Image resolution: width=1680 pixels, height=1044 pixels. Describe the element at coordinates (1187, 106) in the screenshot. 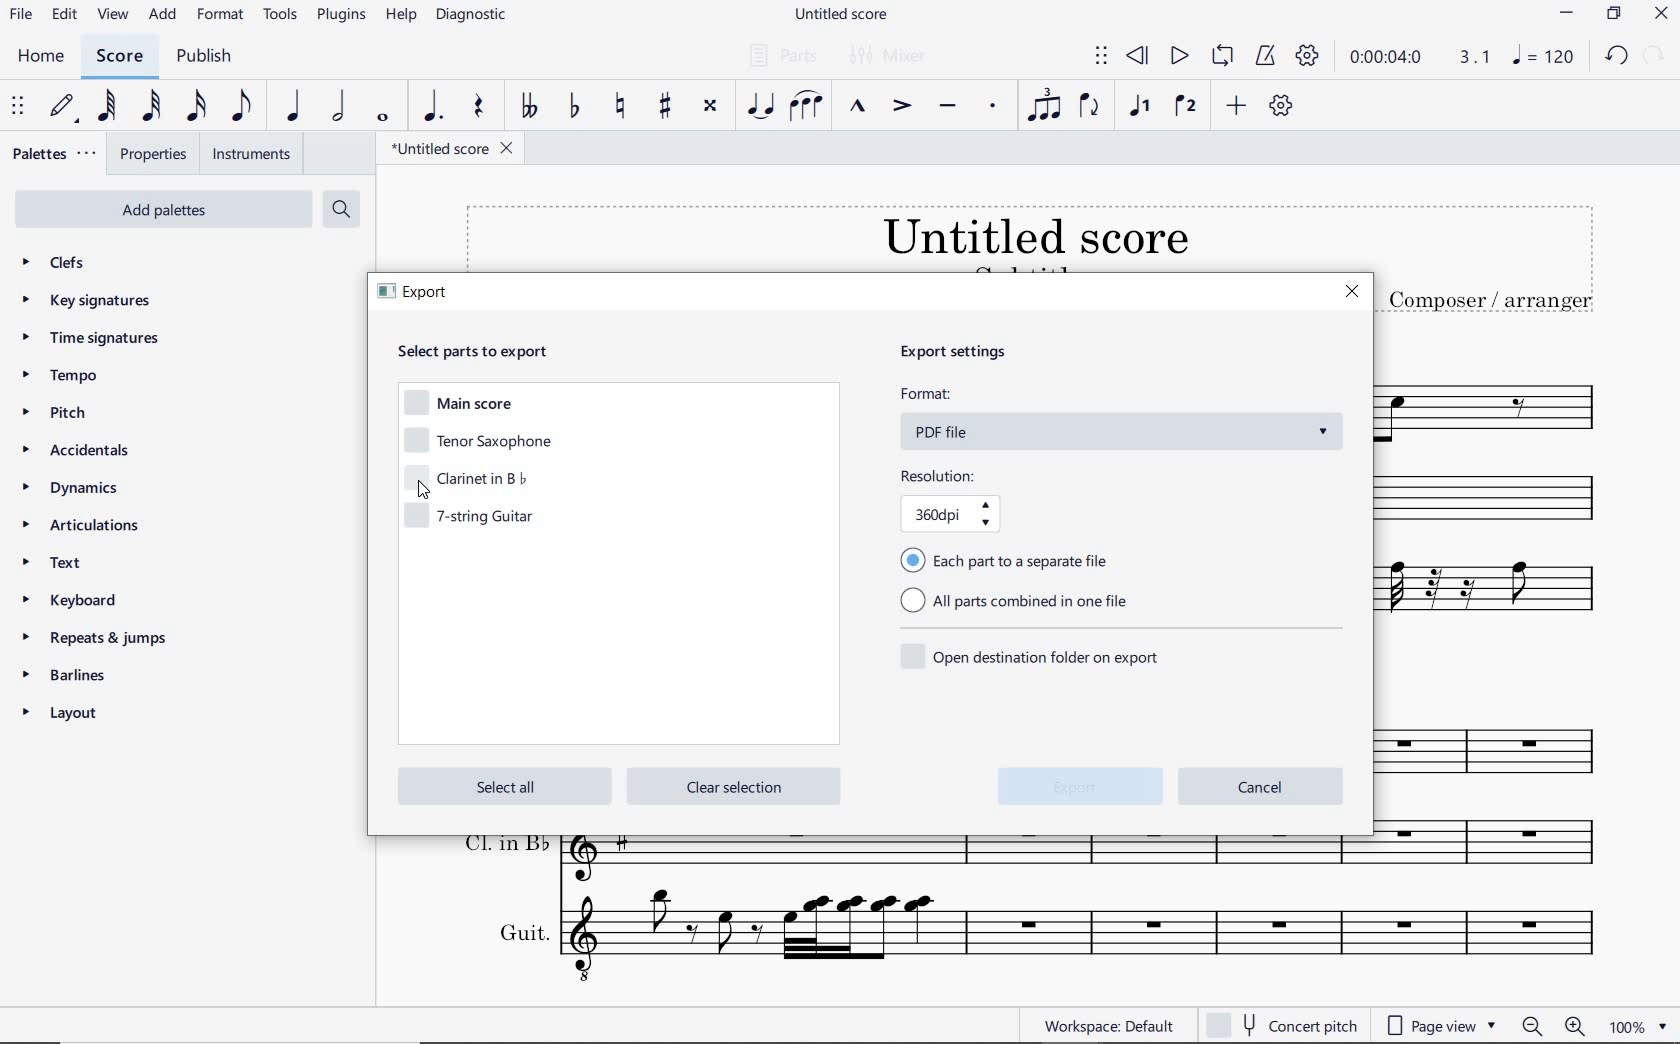

I see `VOICE 2` at that location.